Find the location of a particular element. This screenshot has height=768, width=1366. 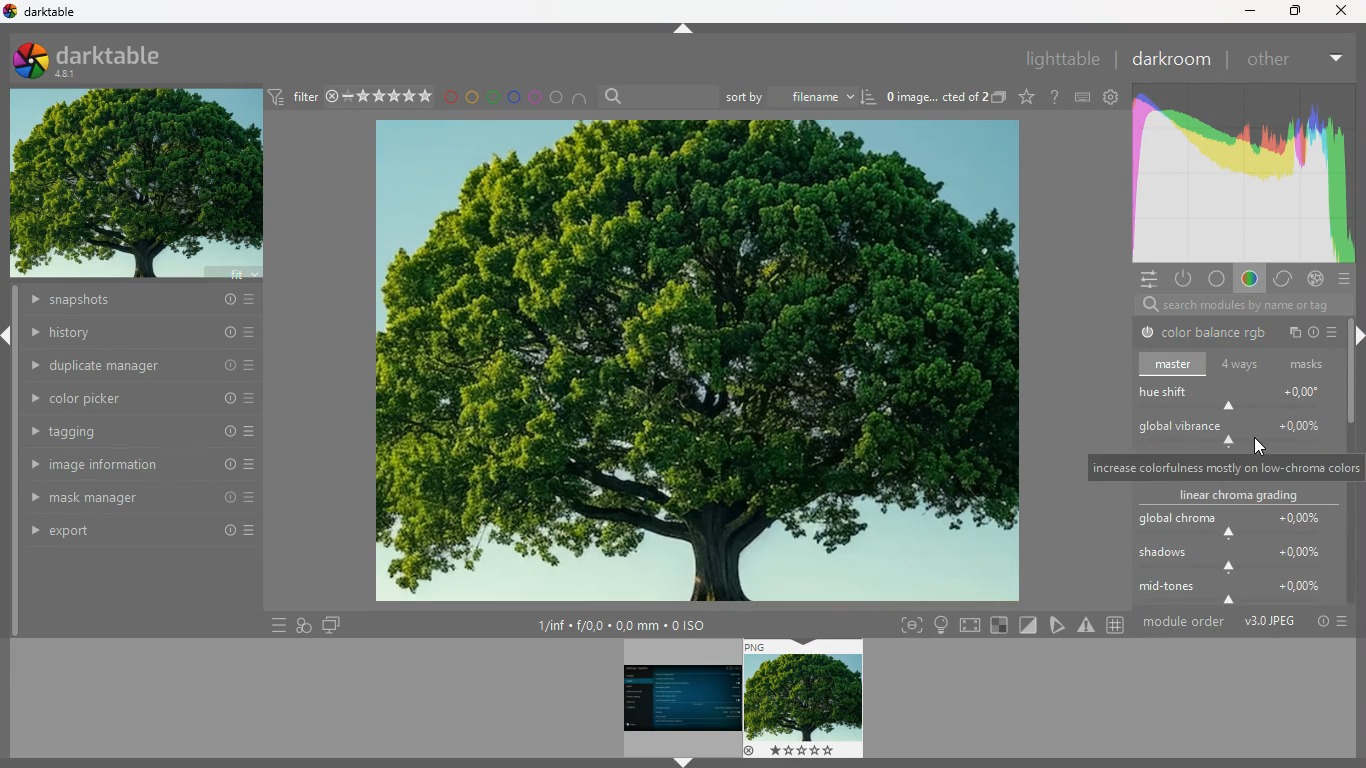

overlap is located at coordinates (304, 623).